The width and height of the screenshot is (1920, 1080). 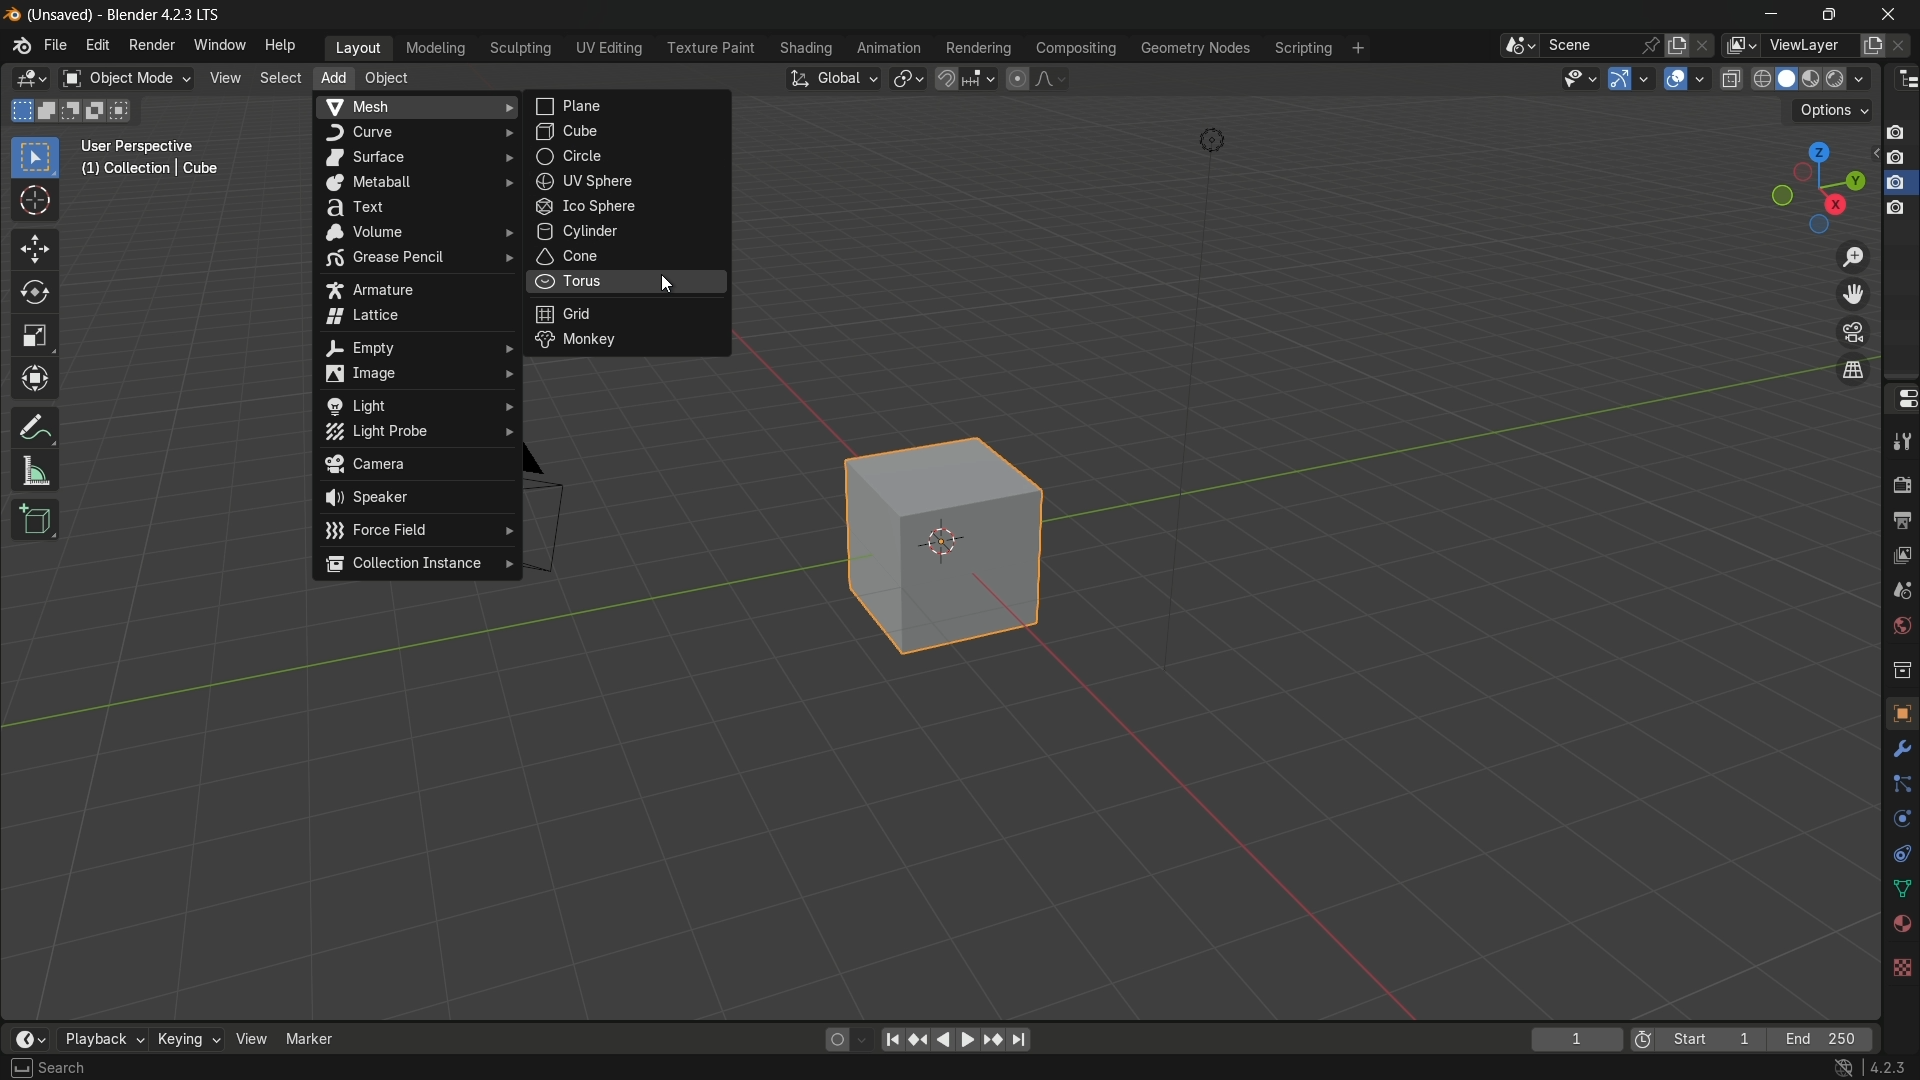 What do you see at coordinates (627, 342) in the screenshot?
I see `monkey` at bounding box center [627, 342].